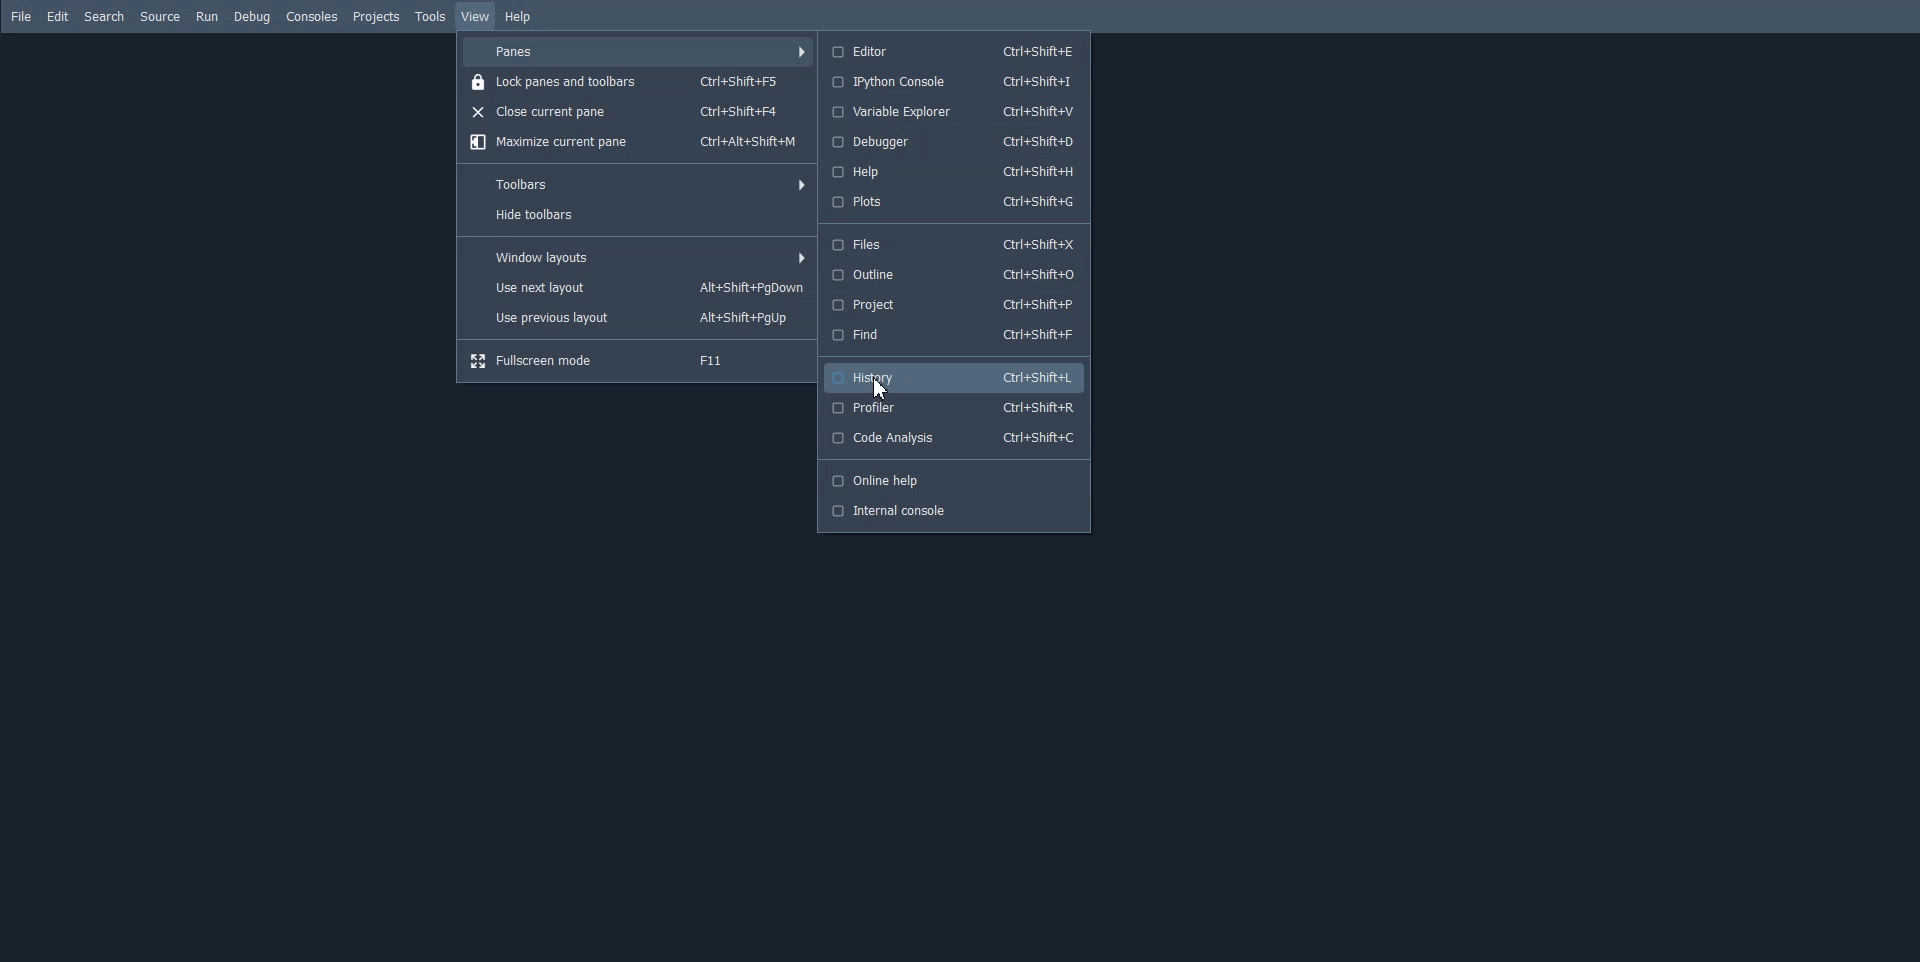 The height and width of the screenshot is (962, 1920). I want to click on Ipython Console, so click(951, 81).